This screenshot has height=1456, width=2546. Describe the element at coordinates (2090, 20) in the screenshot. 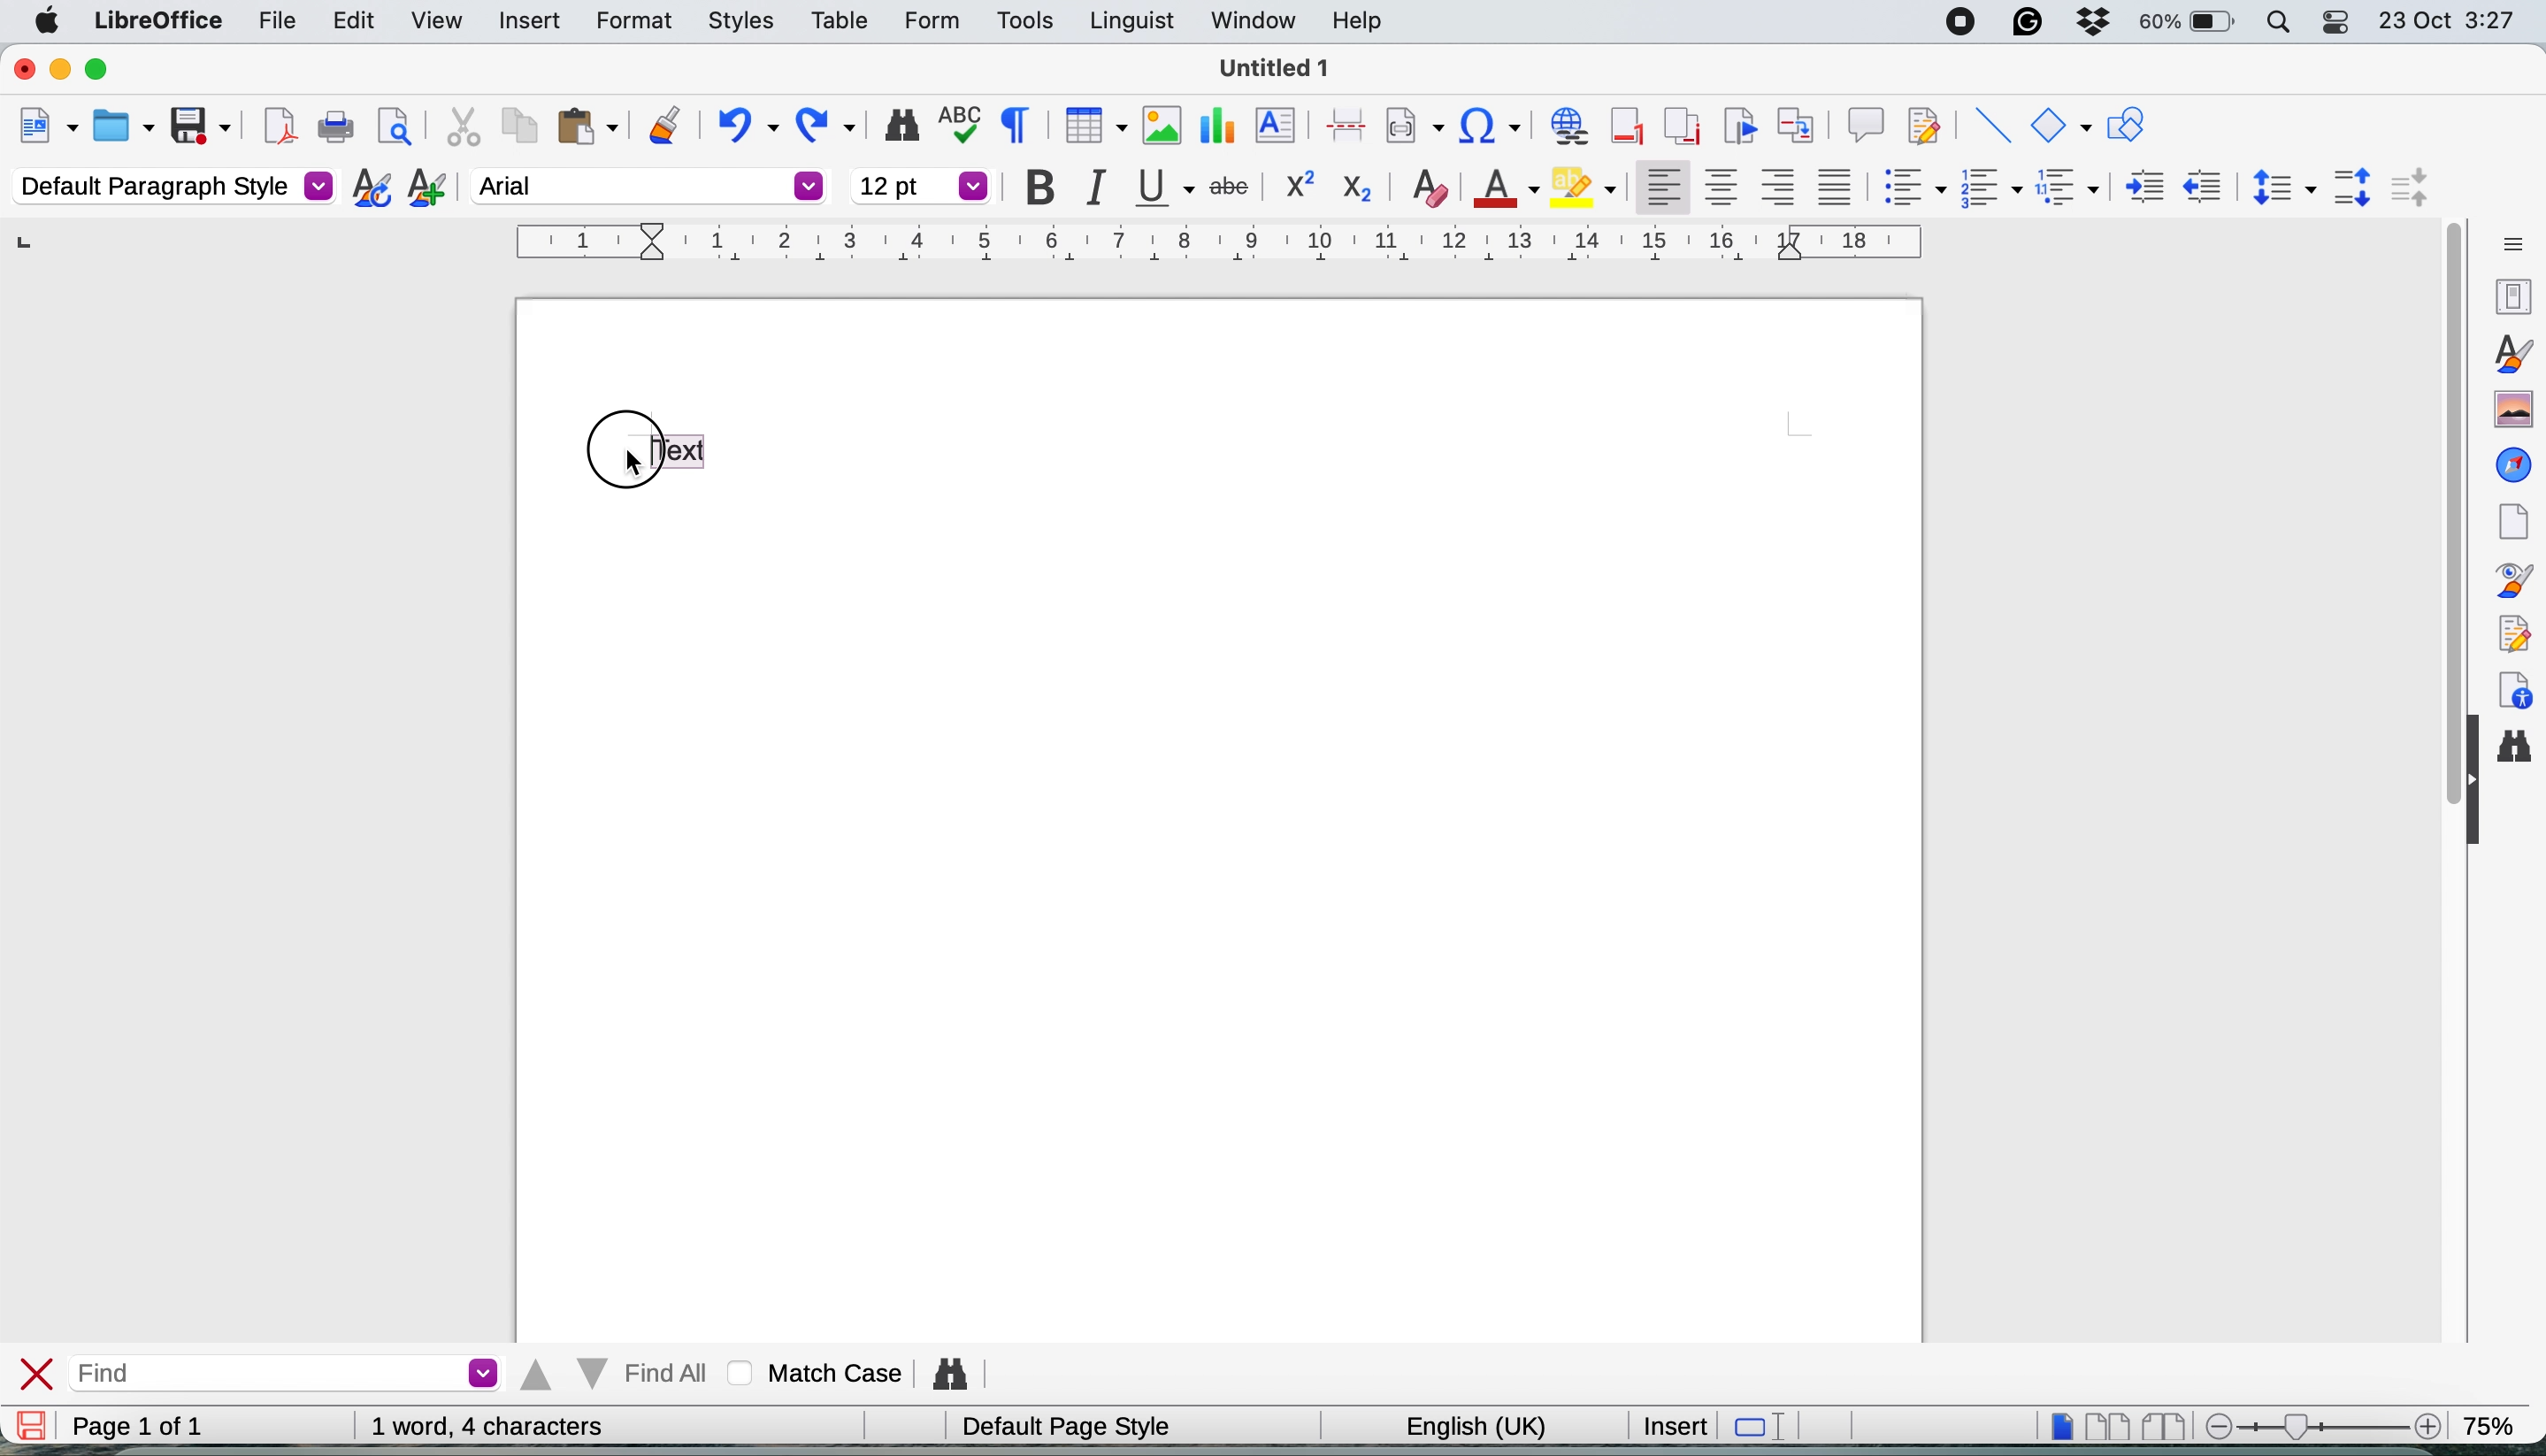

I see `dropbox` at that location.